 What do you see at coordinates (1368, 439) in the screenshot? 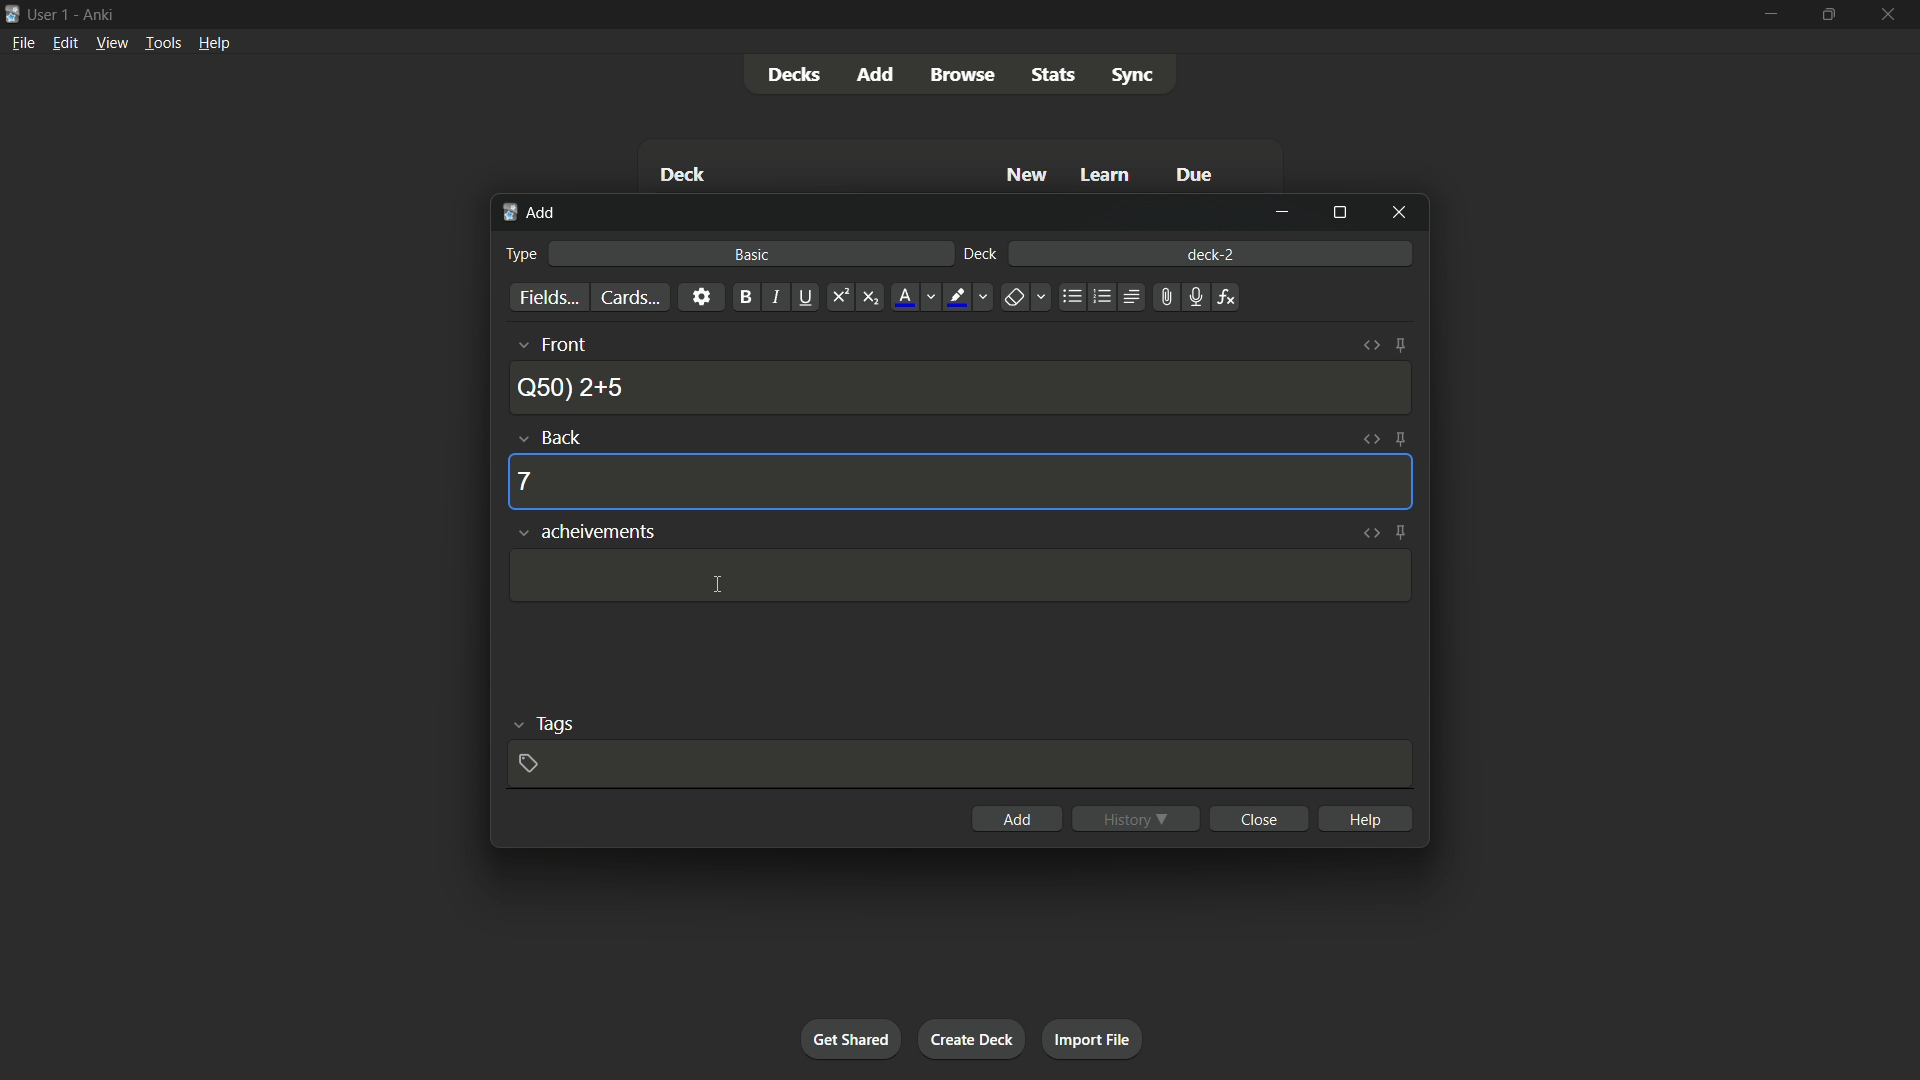
I see `toggle html editor` at bounding box center [1368, 439].